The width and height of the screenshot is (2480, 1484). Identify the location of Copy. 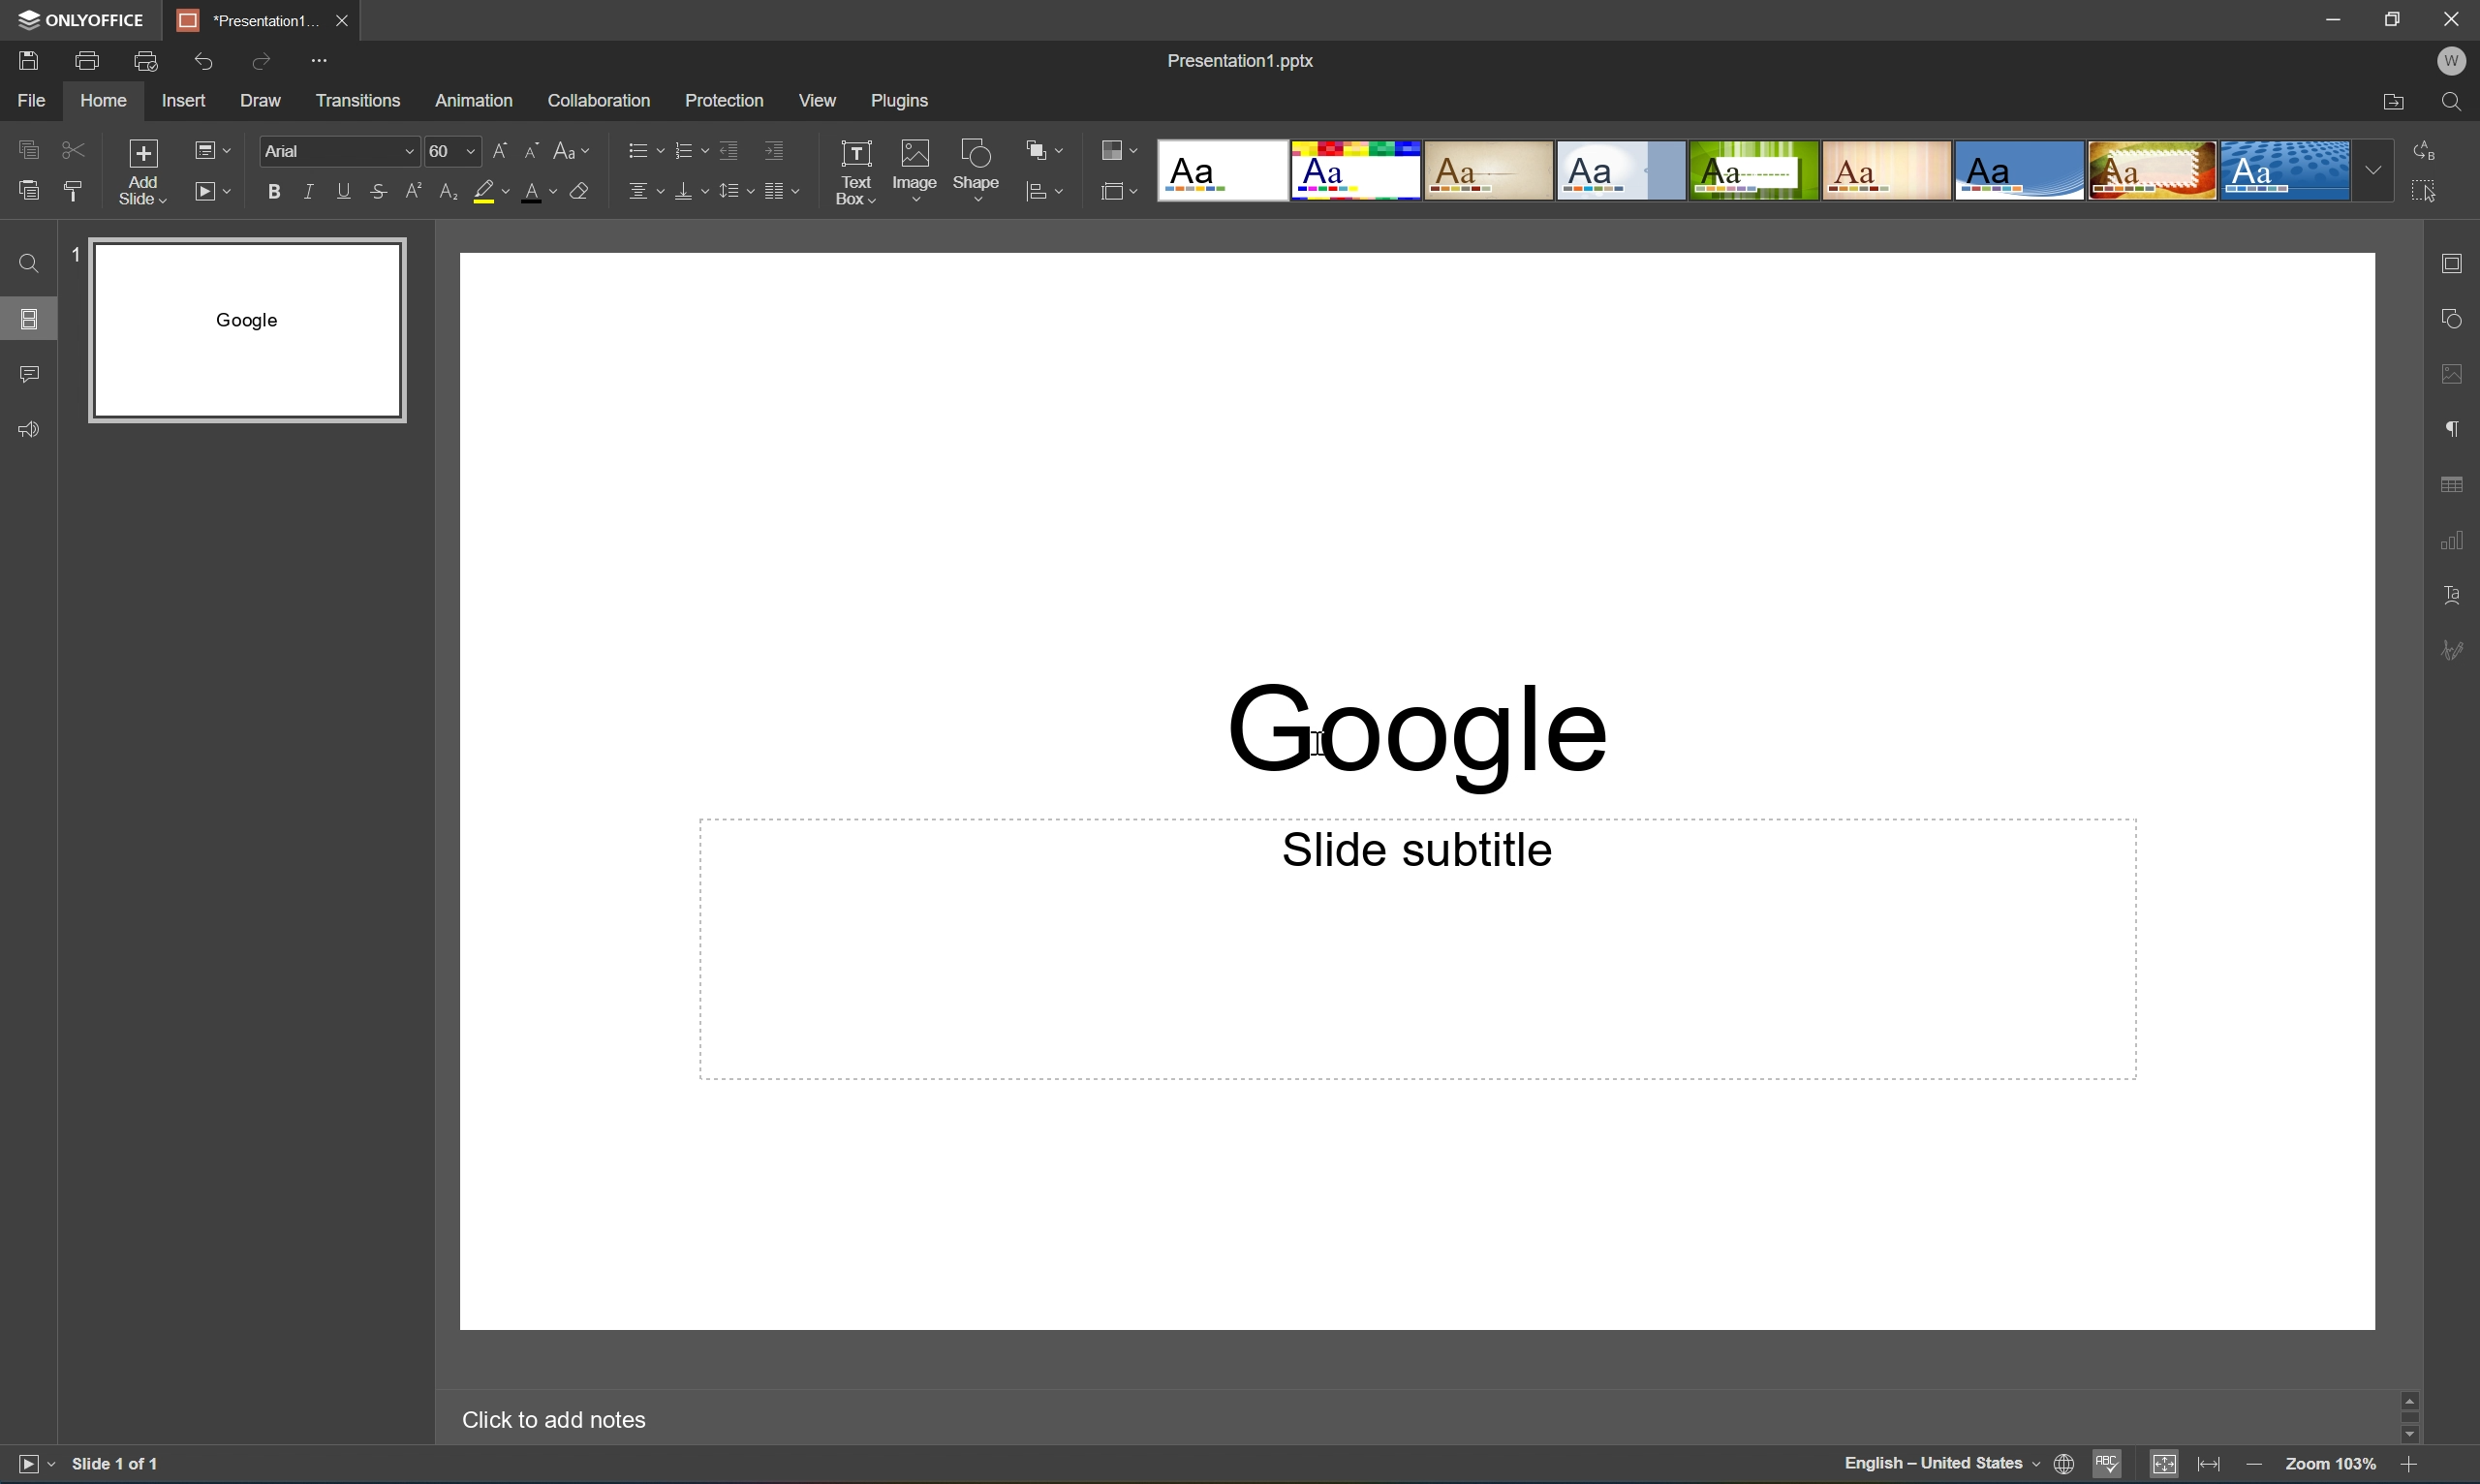
(27, 147).